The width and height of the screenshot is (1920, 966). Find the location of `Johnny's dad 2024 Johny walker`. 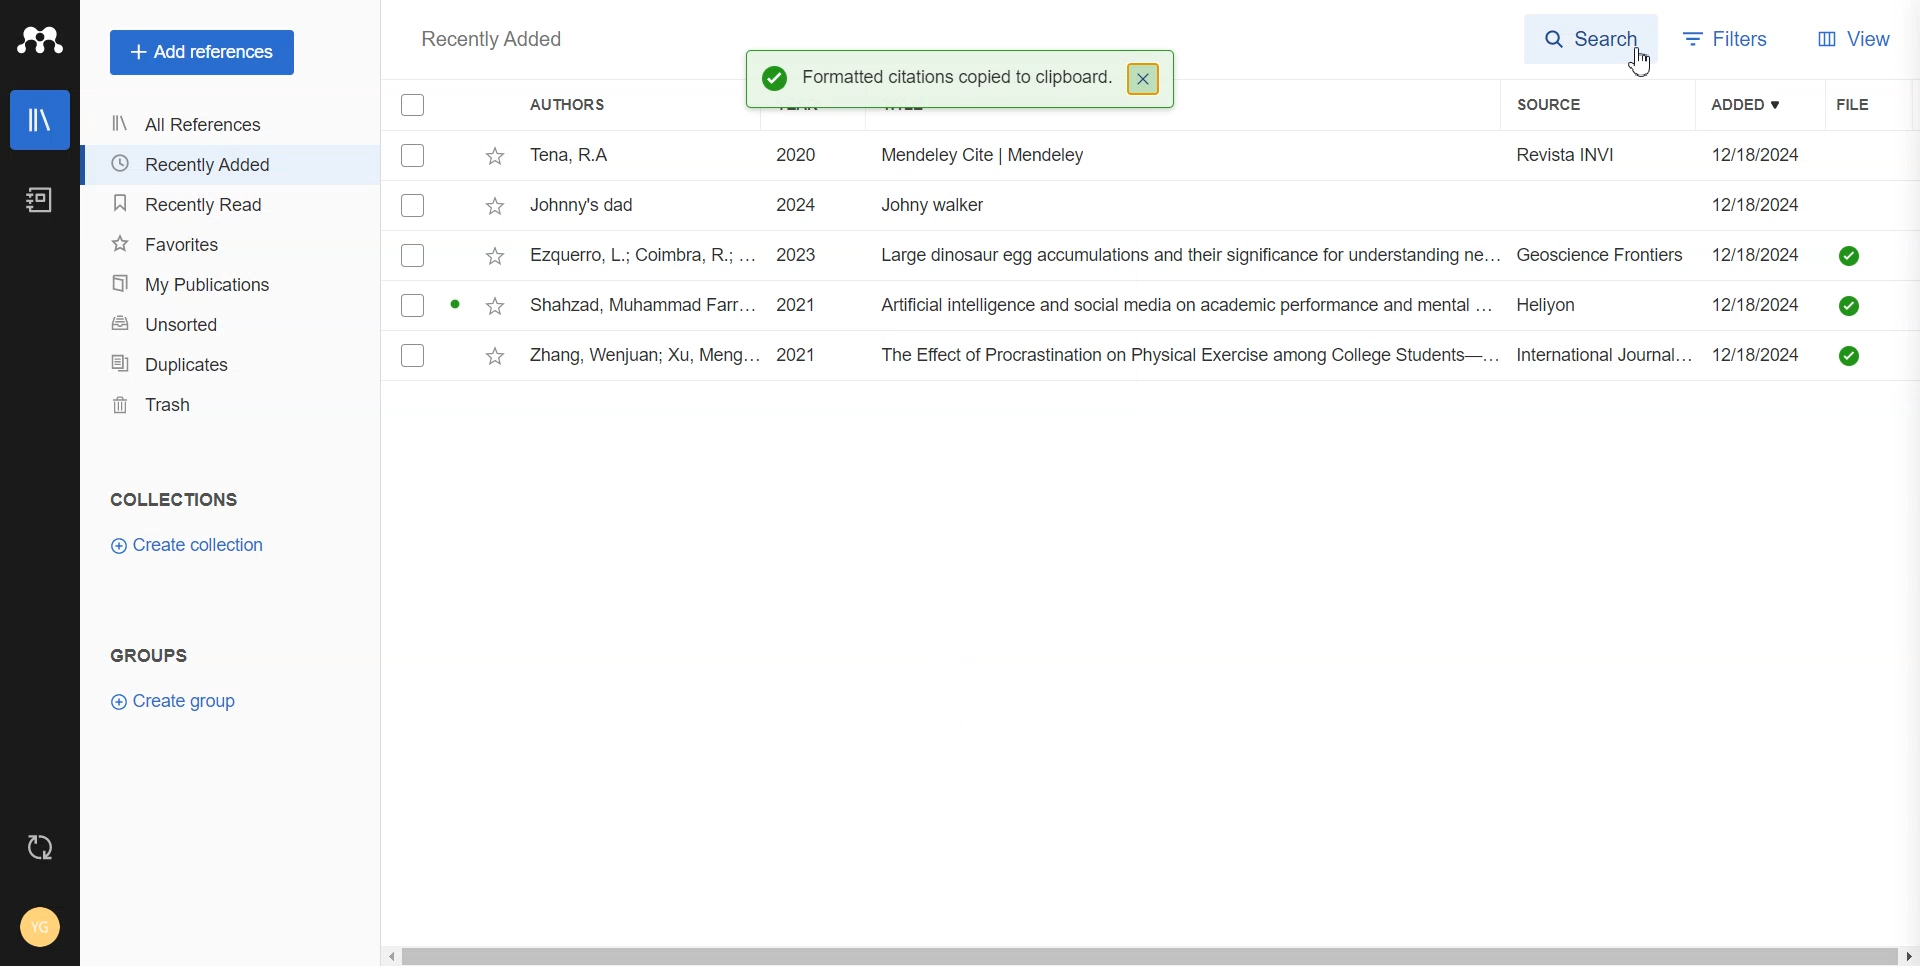

Johnny's dad 2024 Johny walker is located at coordinates (1110, 208).